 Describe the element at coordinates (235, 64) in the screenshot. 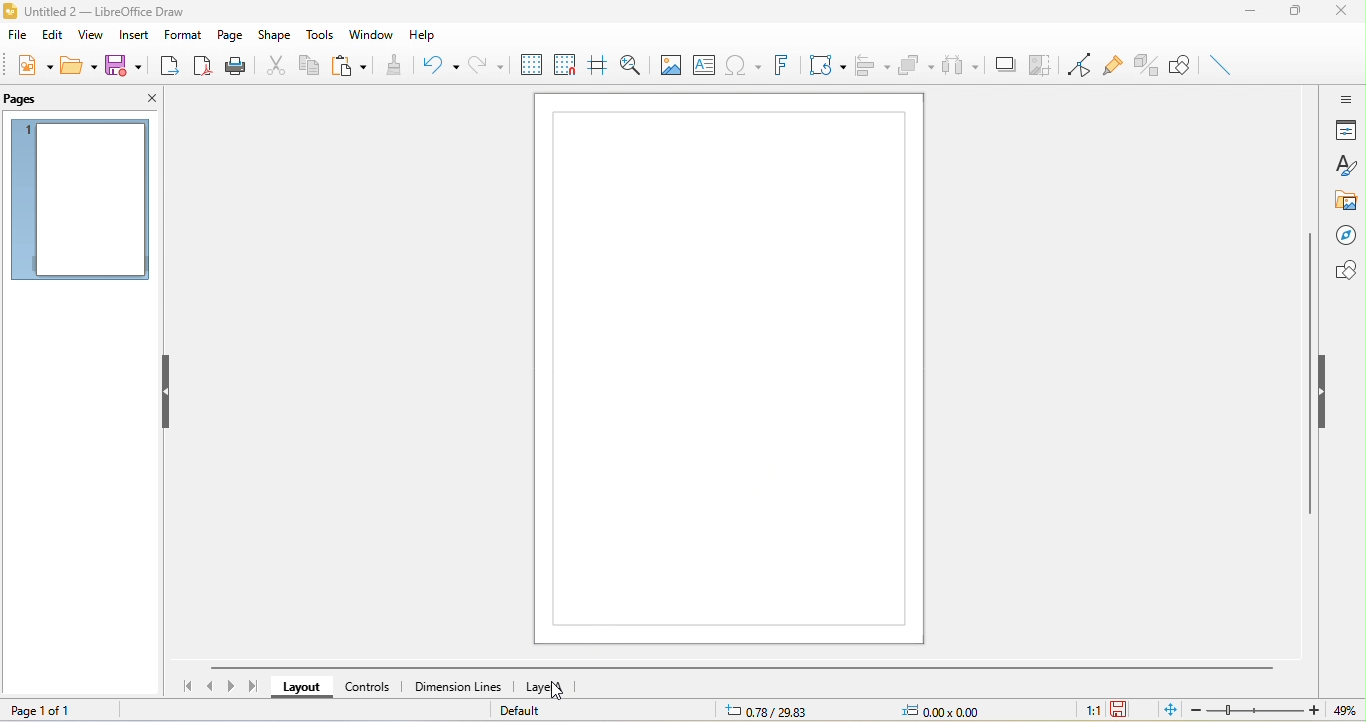

I see `print` at that location.